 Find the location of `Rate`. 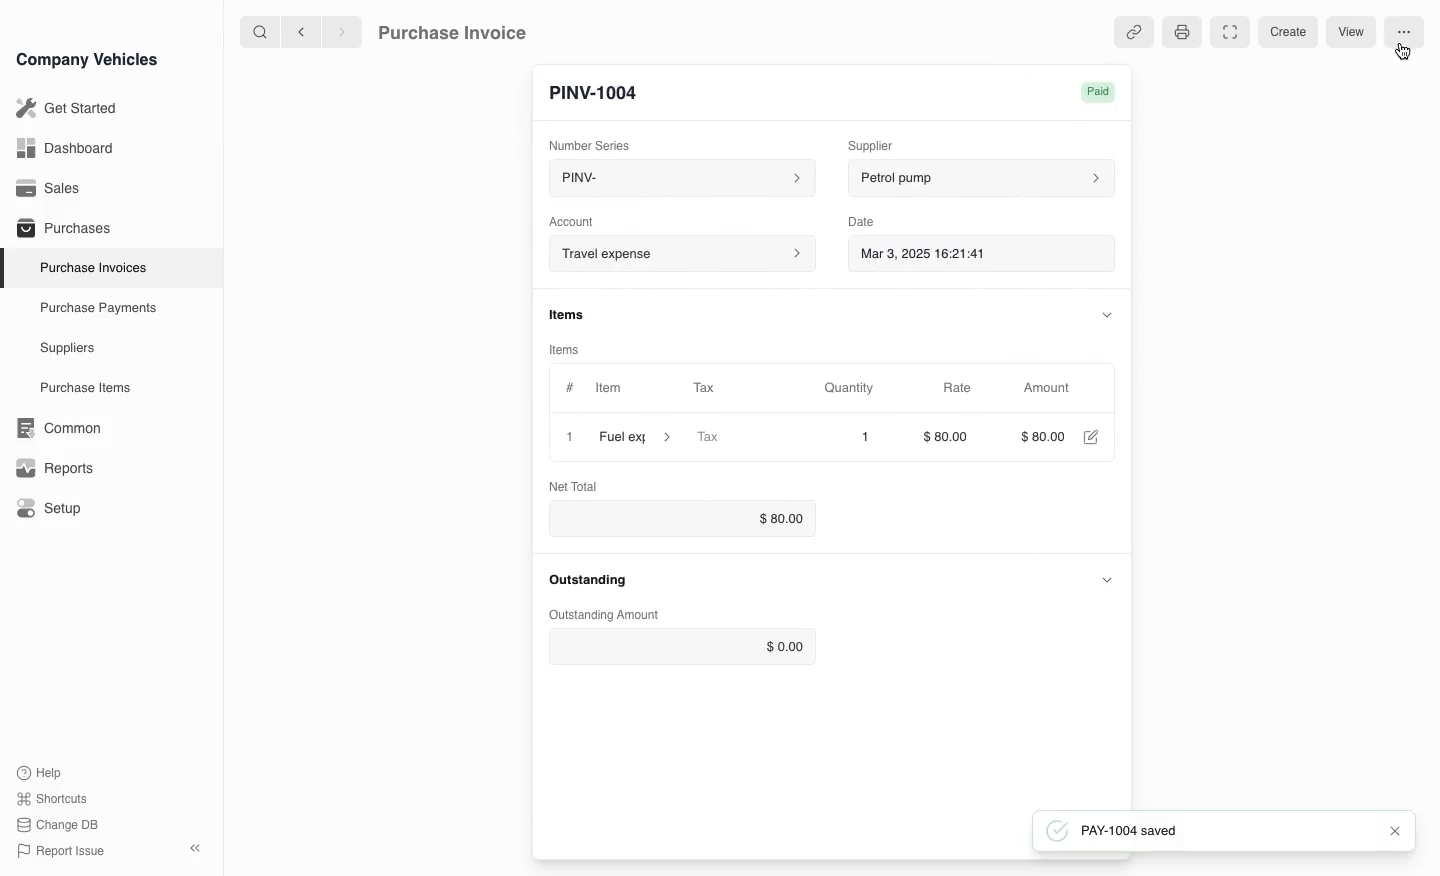

Rate is located at coordinates (958, 385).